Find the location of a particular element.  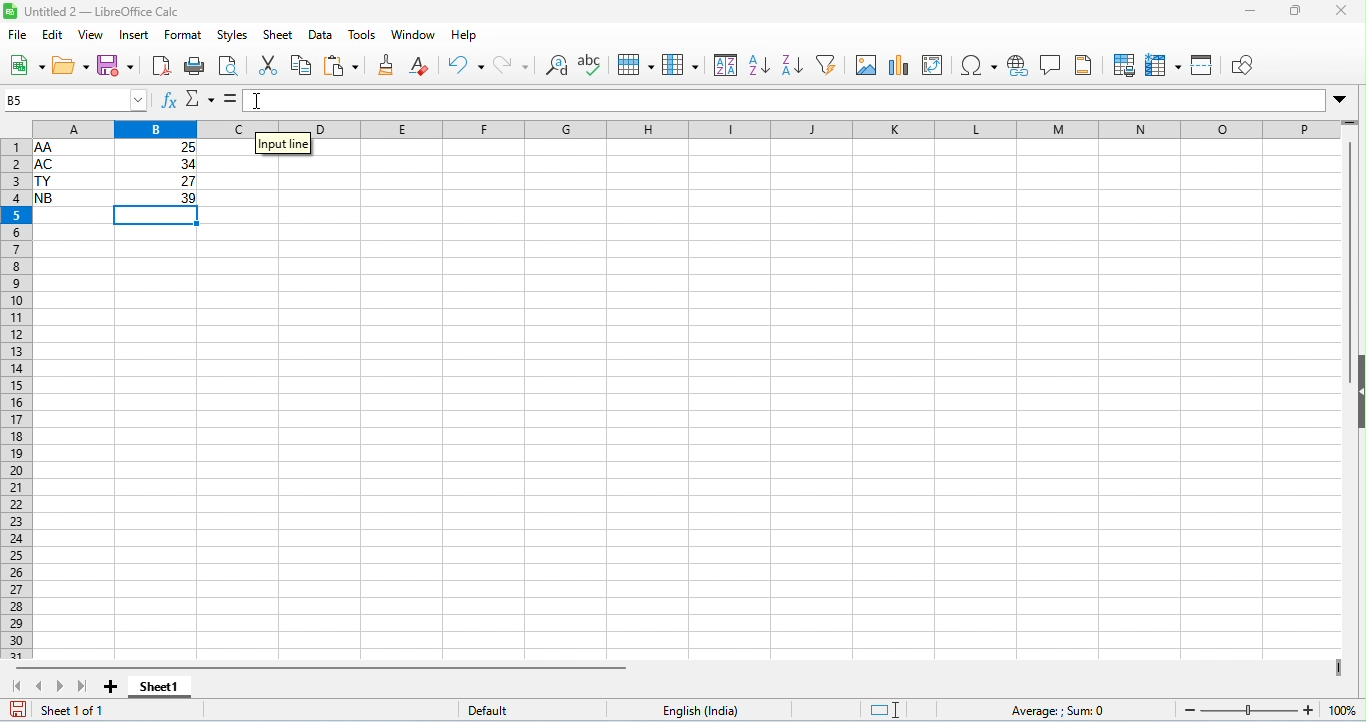

English india is located at coordinates (700, 711).